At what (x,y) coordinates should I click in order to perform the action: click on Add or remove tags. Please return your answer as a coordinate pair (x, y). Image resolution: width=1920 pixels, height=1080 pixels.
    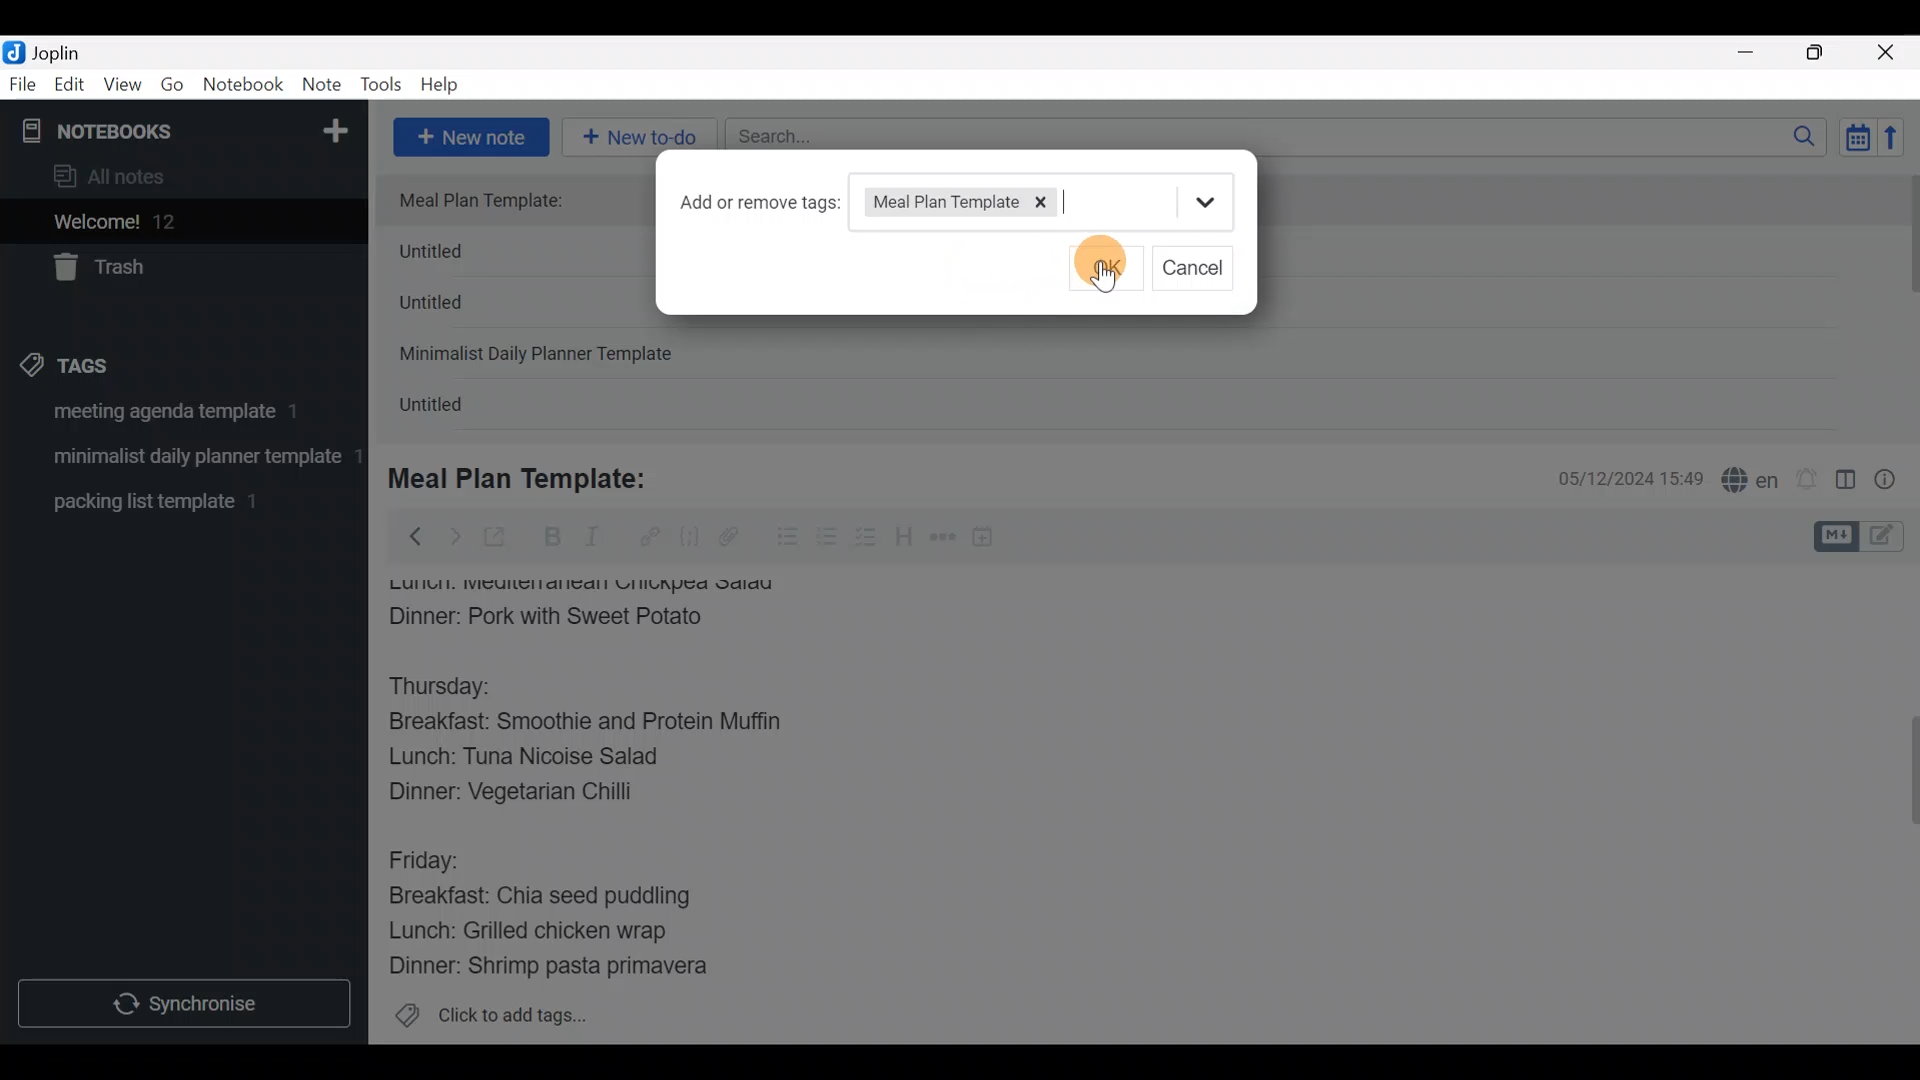
    Looking at the image, I should click on (755, 204).